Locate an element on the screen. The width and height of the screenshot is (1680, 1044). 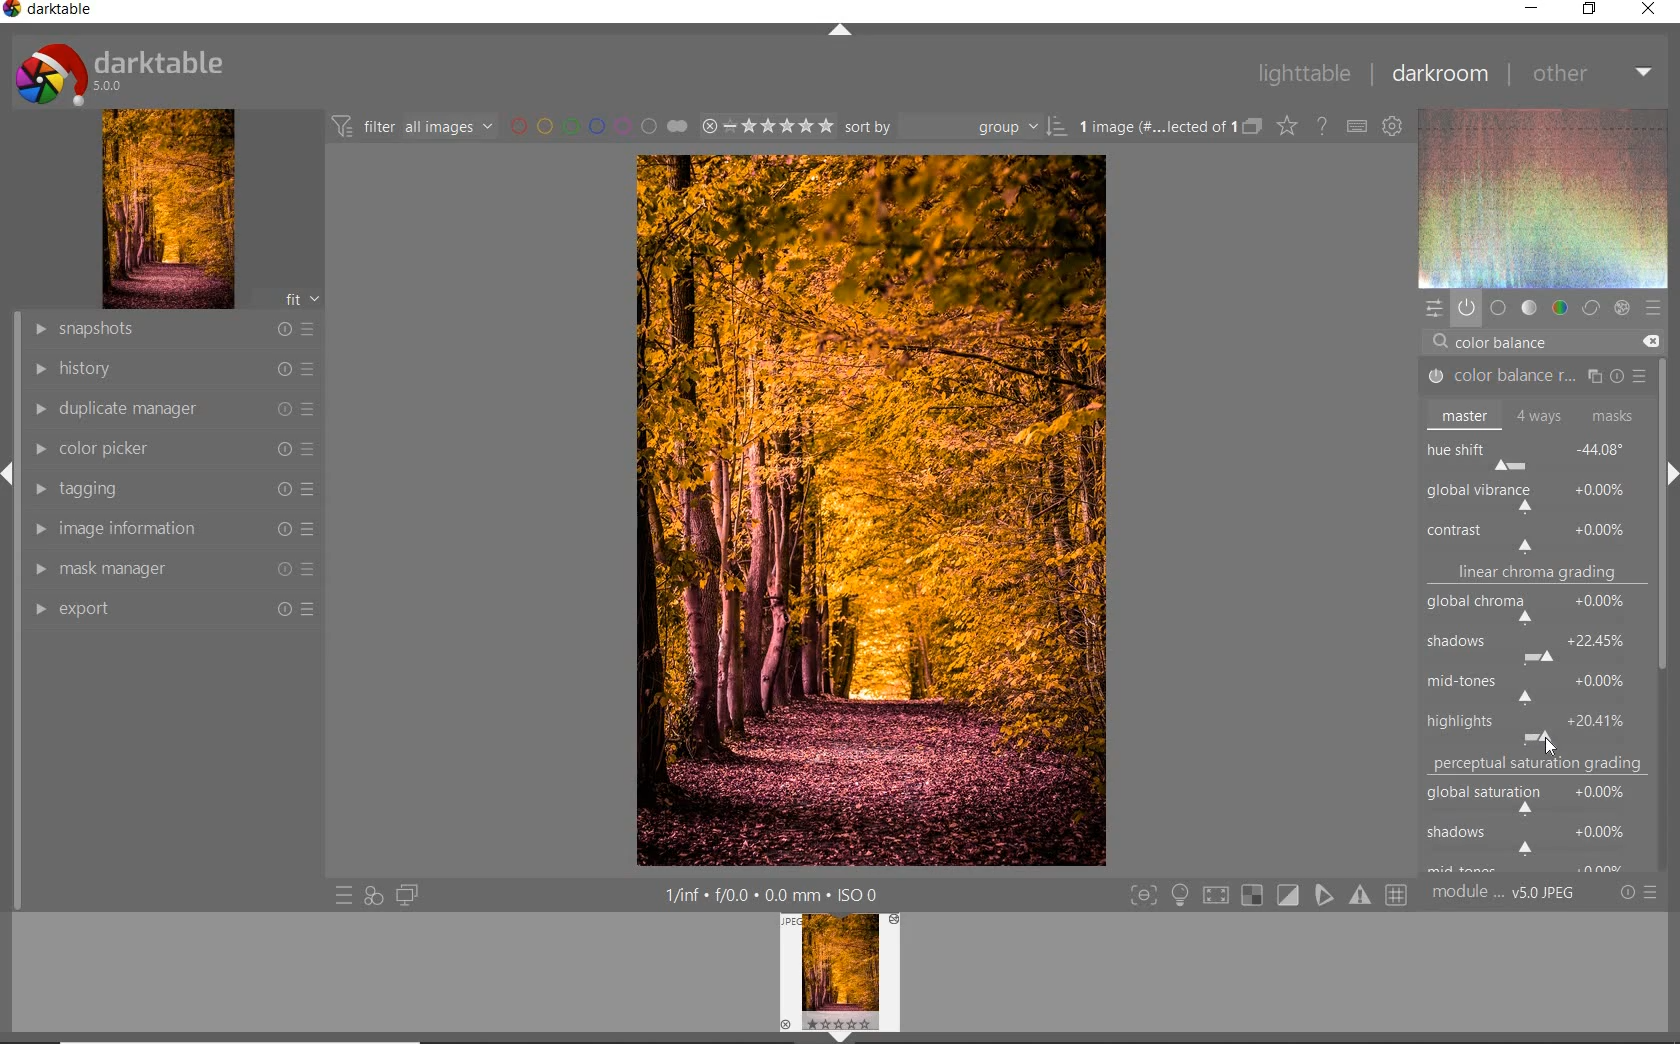
toggle modes is located at coordinates (1264, 895).